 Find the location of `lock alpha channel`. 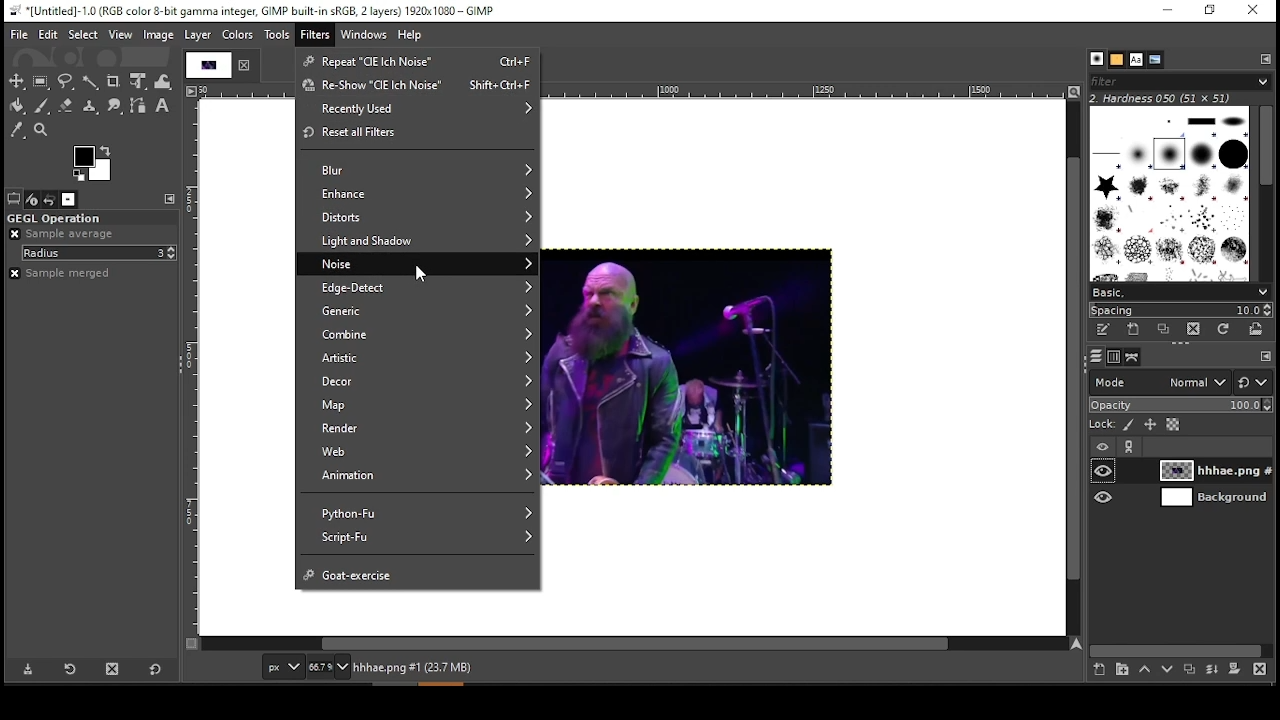

lock alpha channel is located at coordinates (1176, 426).